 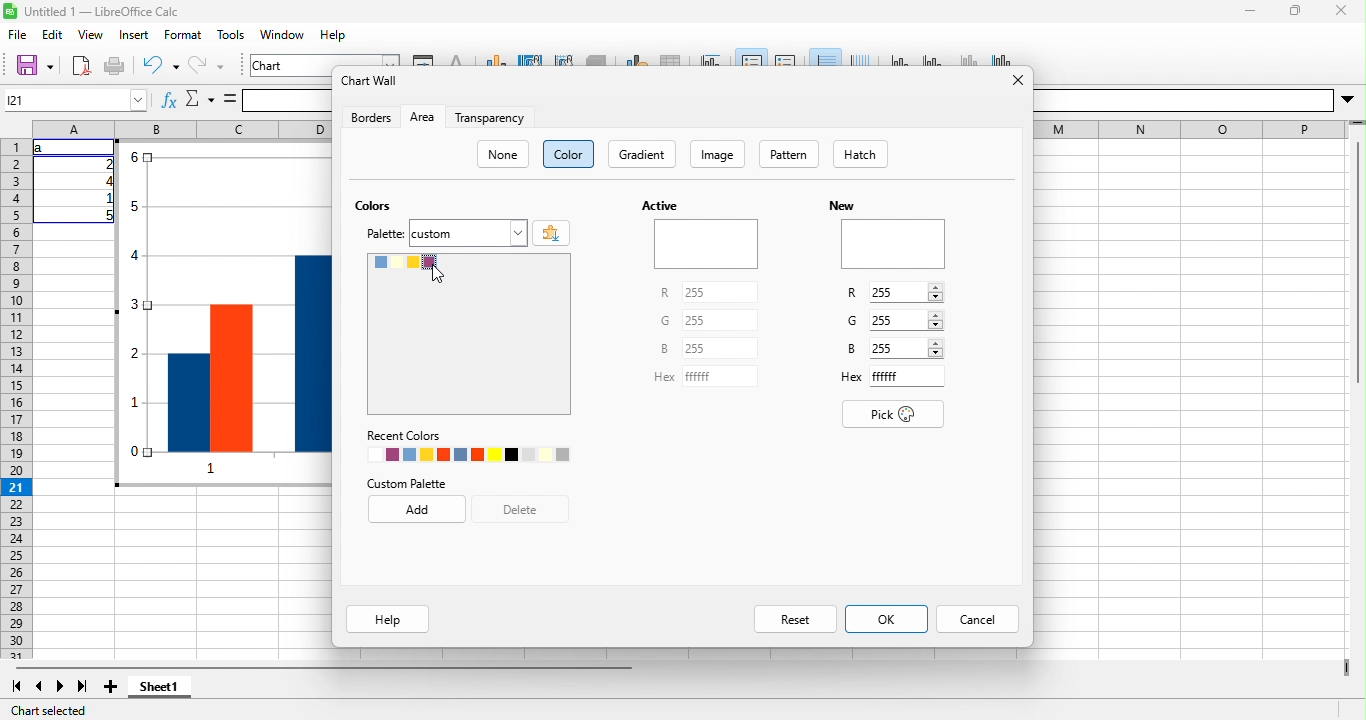 I want to click on colors, so click(x=373, y=205).